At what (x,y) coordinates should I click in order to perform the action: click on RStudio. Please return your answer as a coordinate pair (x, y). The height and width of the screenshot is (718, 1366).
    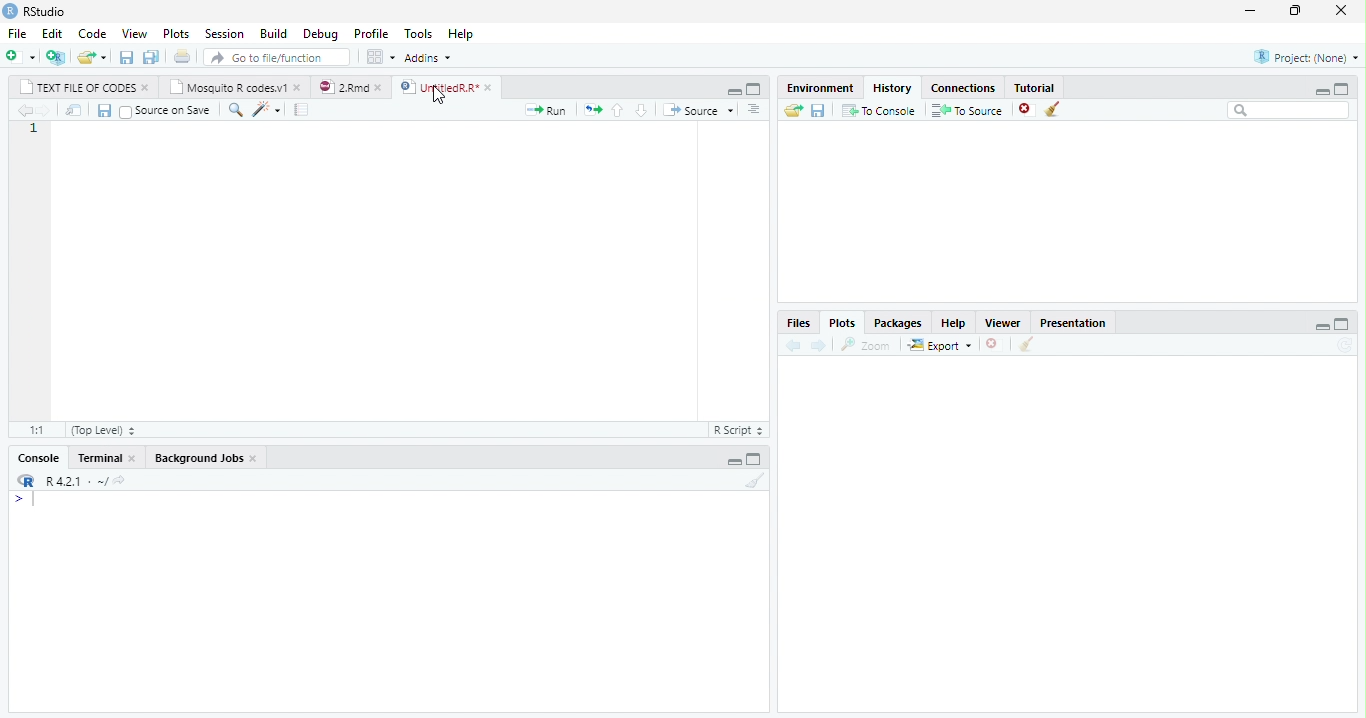
    Looking at the image, I should click on (47, 11).